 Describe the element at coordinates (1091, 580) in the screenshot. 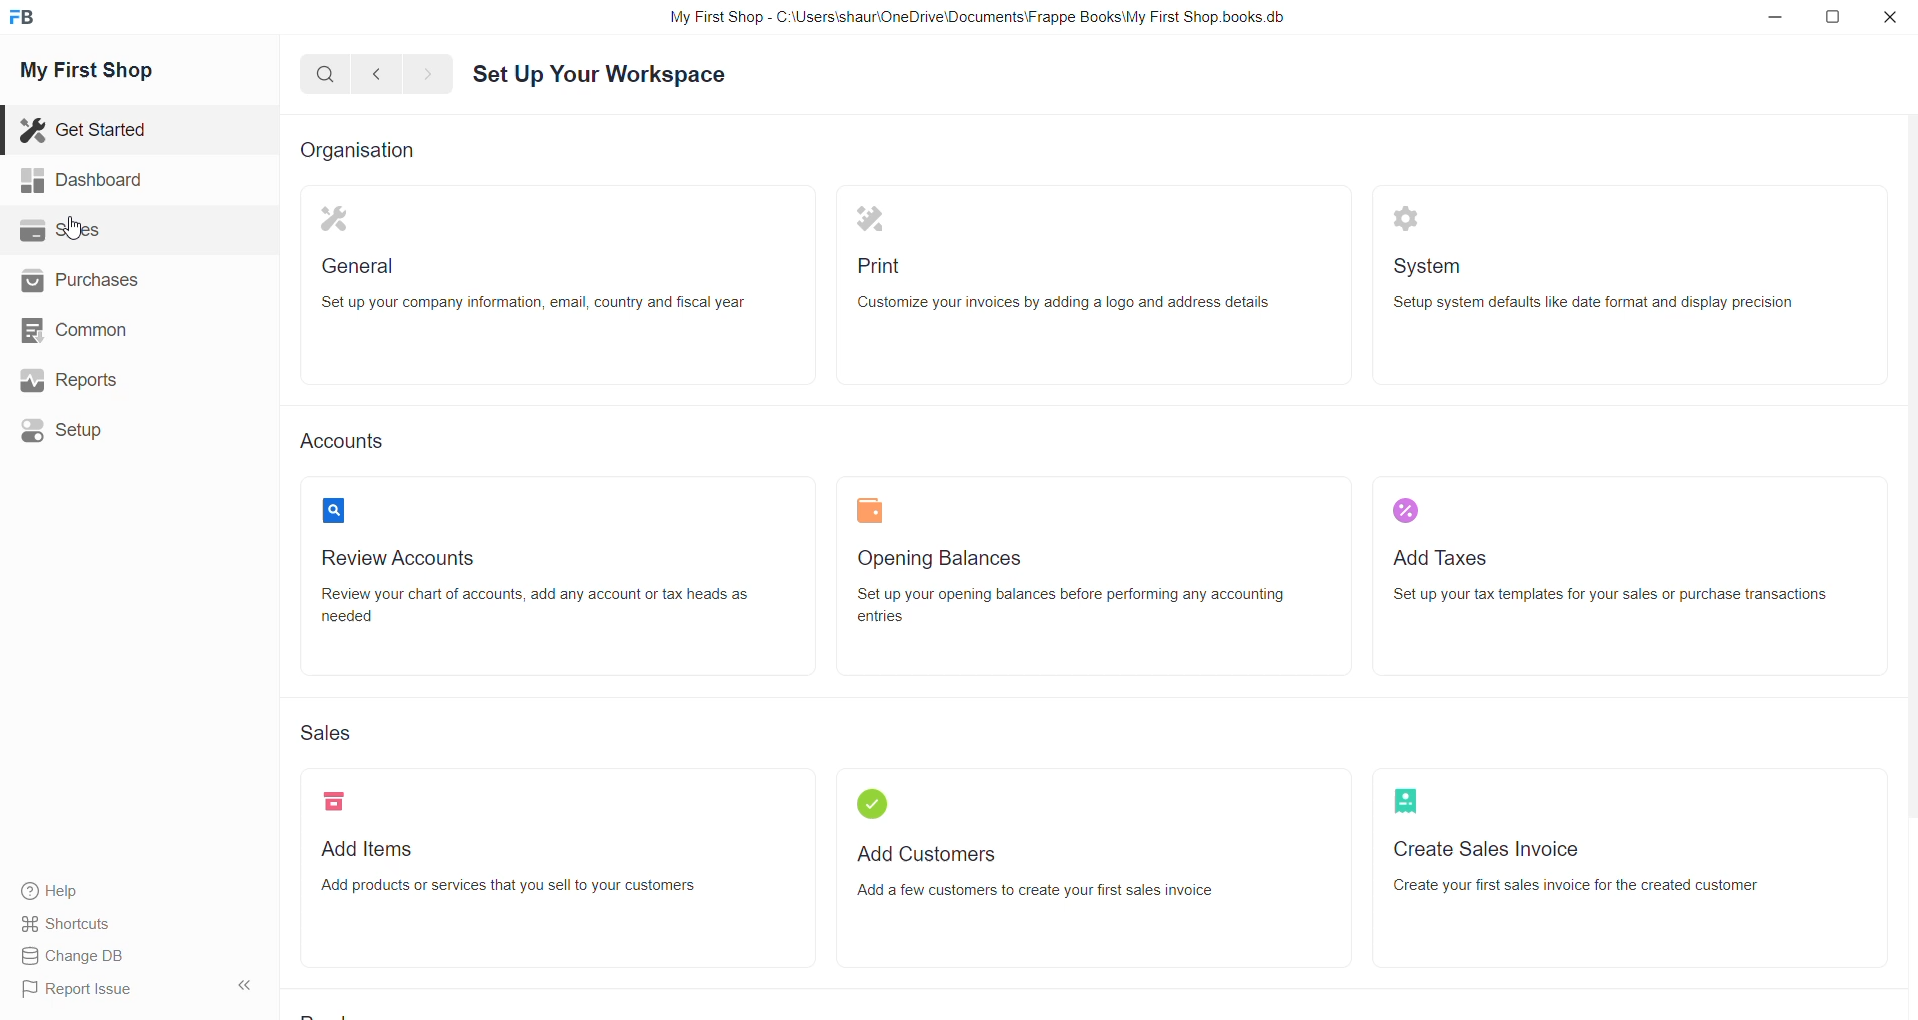

I see `Opening Books` at that location.